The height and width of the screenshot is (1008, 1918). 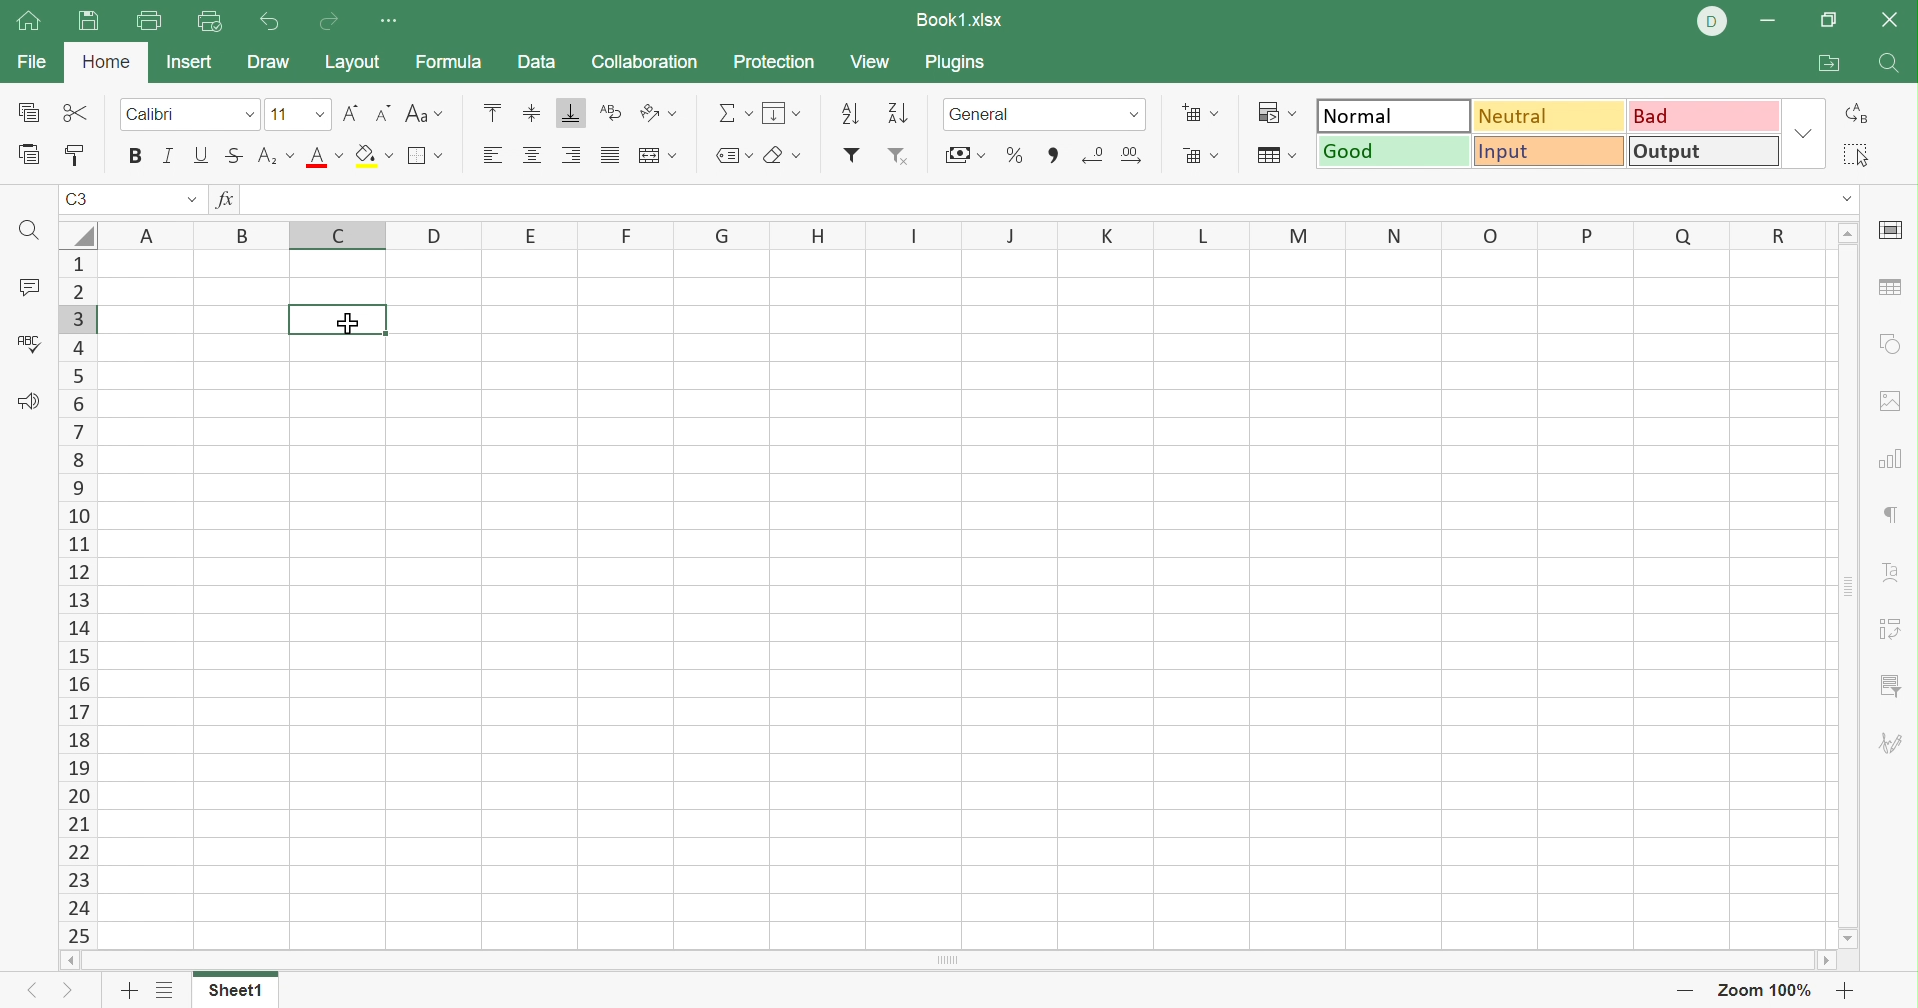 What do you see at coordinates (783, 156) in the screenshot?
I see `Clear` at bounding box center [783, 156].